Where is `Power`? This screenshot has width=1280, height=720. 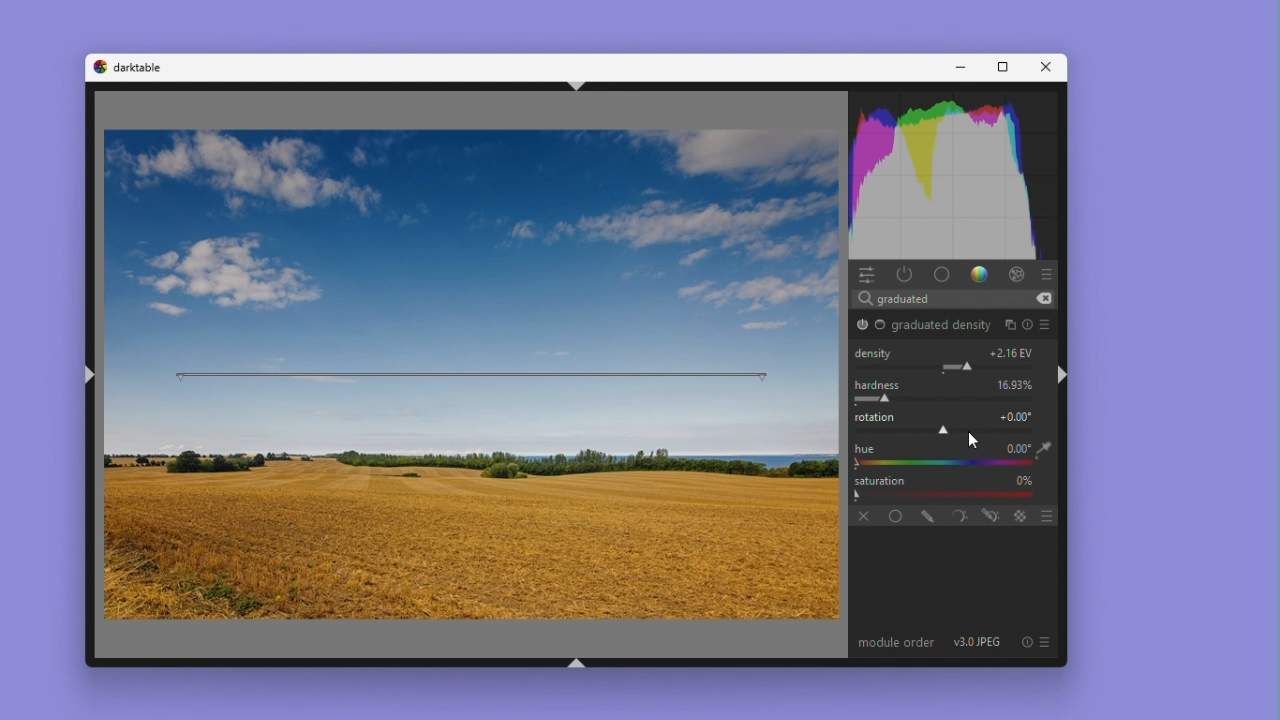 Power is located at coordinates (905, 273).